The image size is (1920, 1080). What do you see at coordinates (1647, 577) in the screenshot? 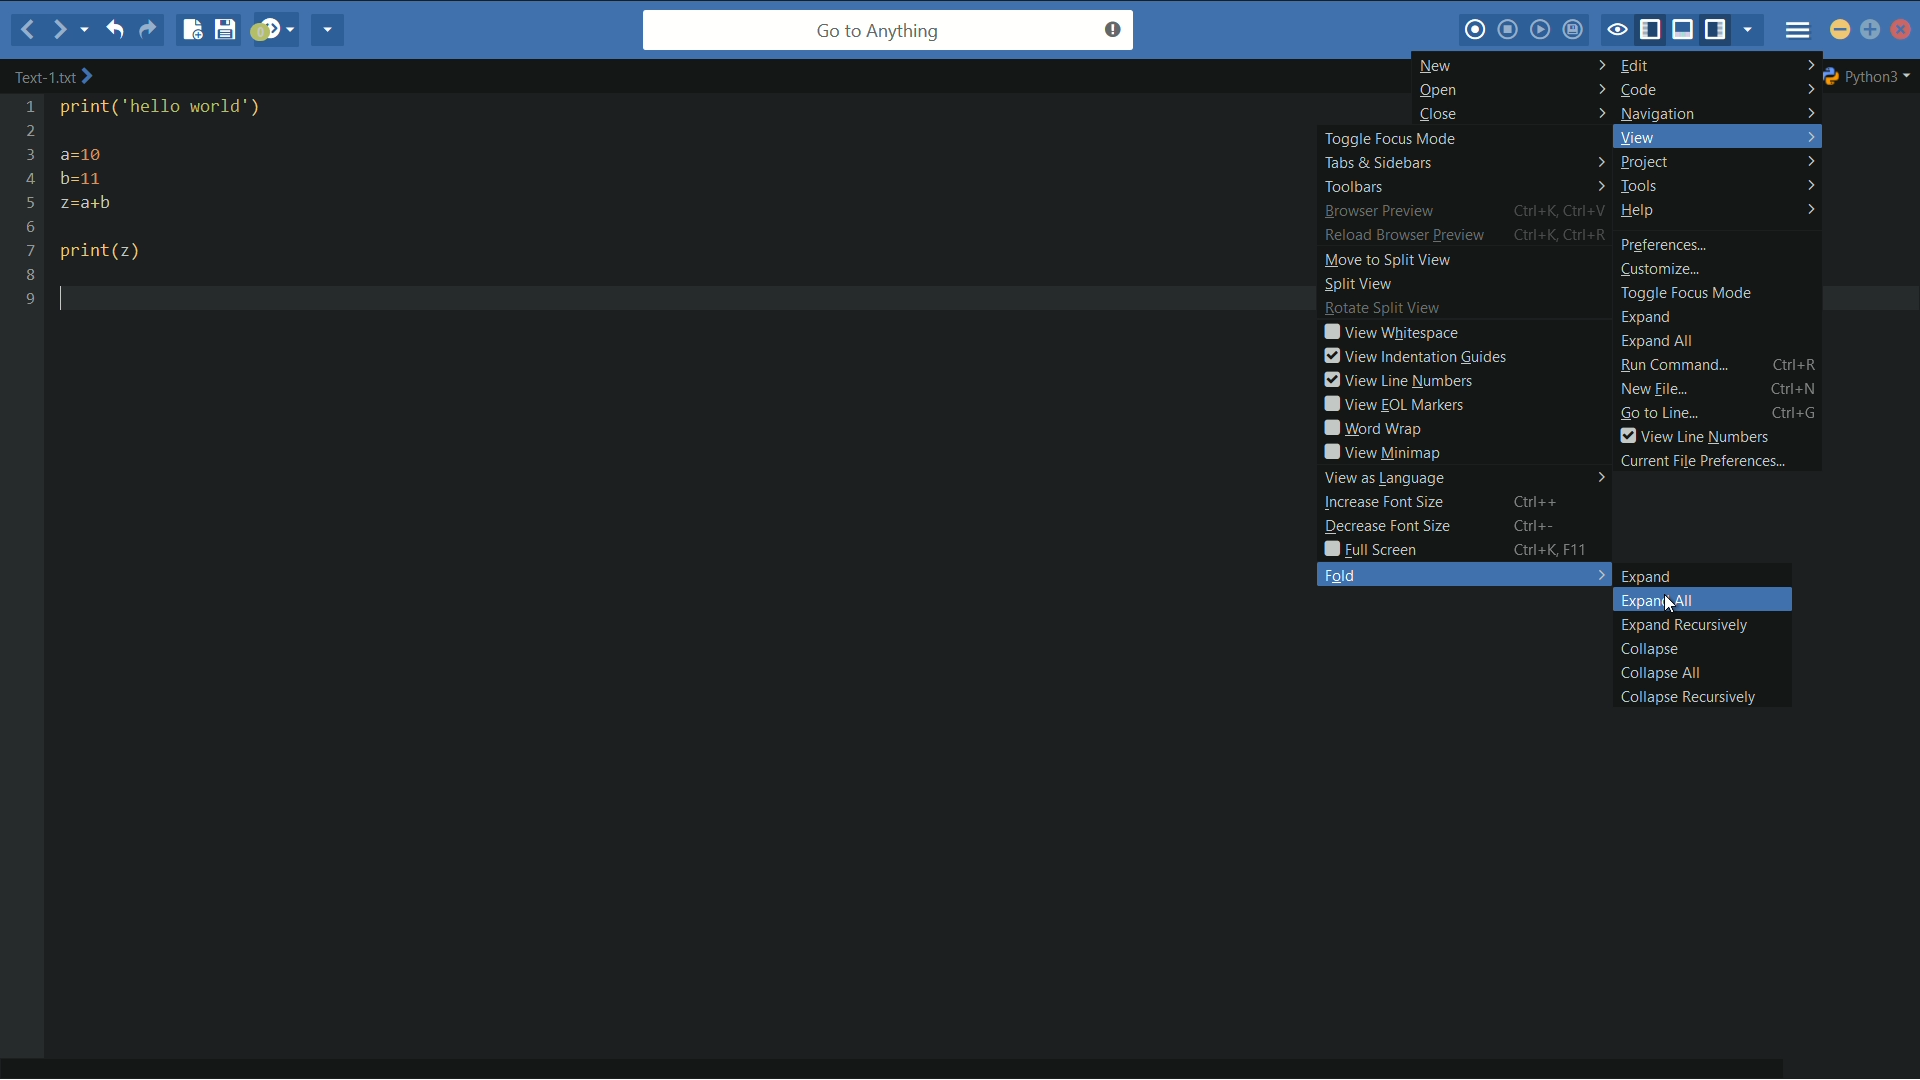
I see `expand` at bounding box center [1647, 577].